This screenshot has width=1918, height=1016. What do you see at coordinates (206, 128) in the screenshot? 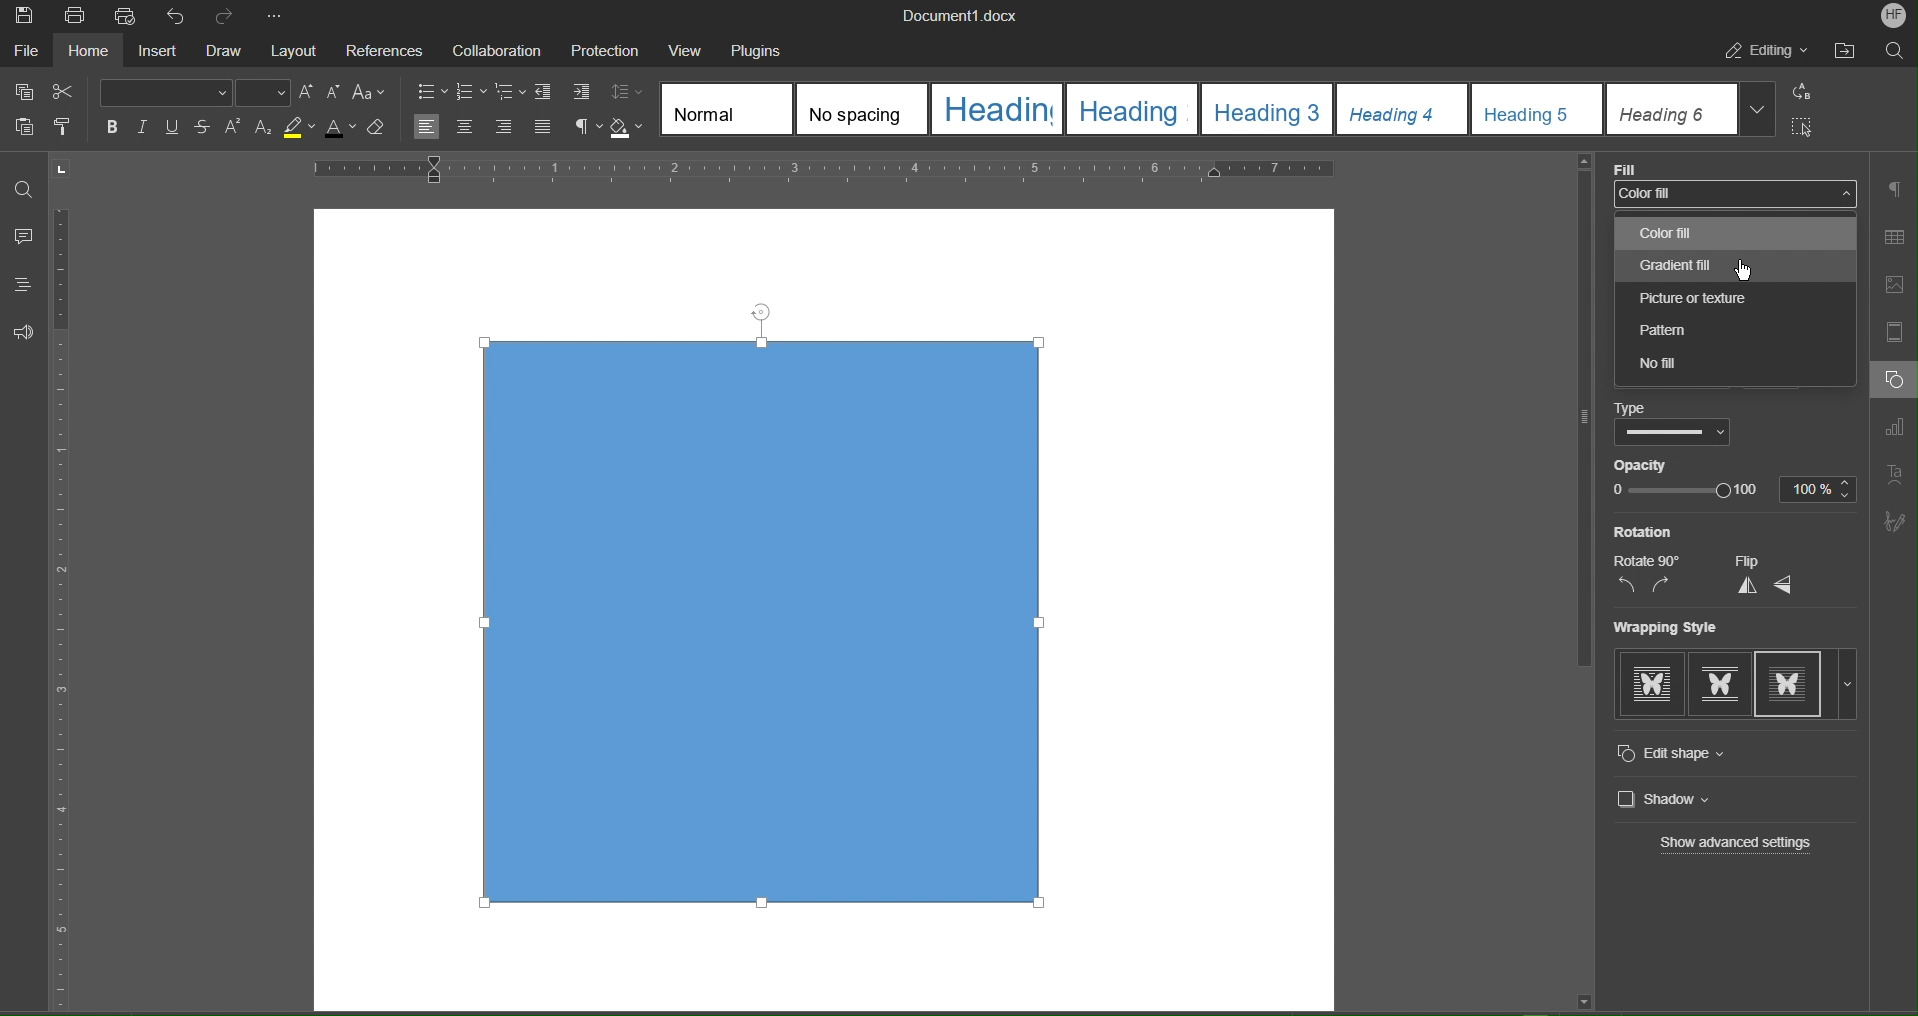
I see `Strikethrough` at bounding box center [206, 128].